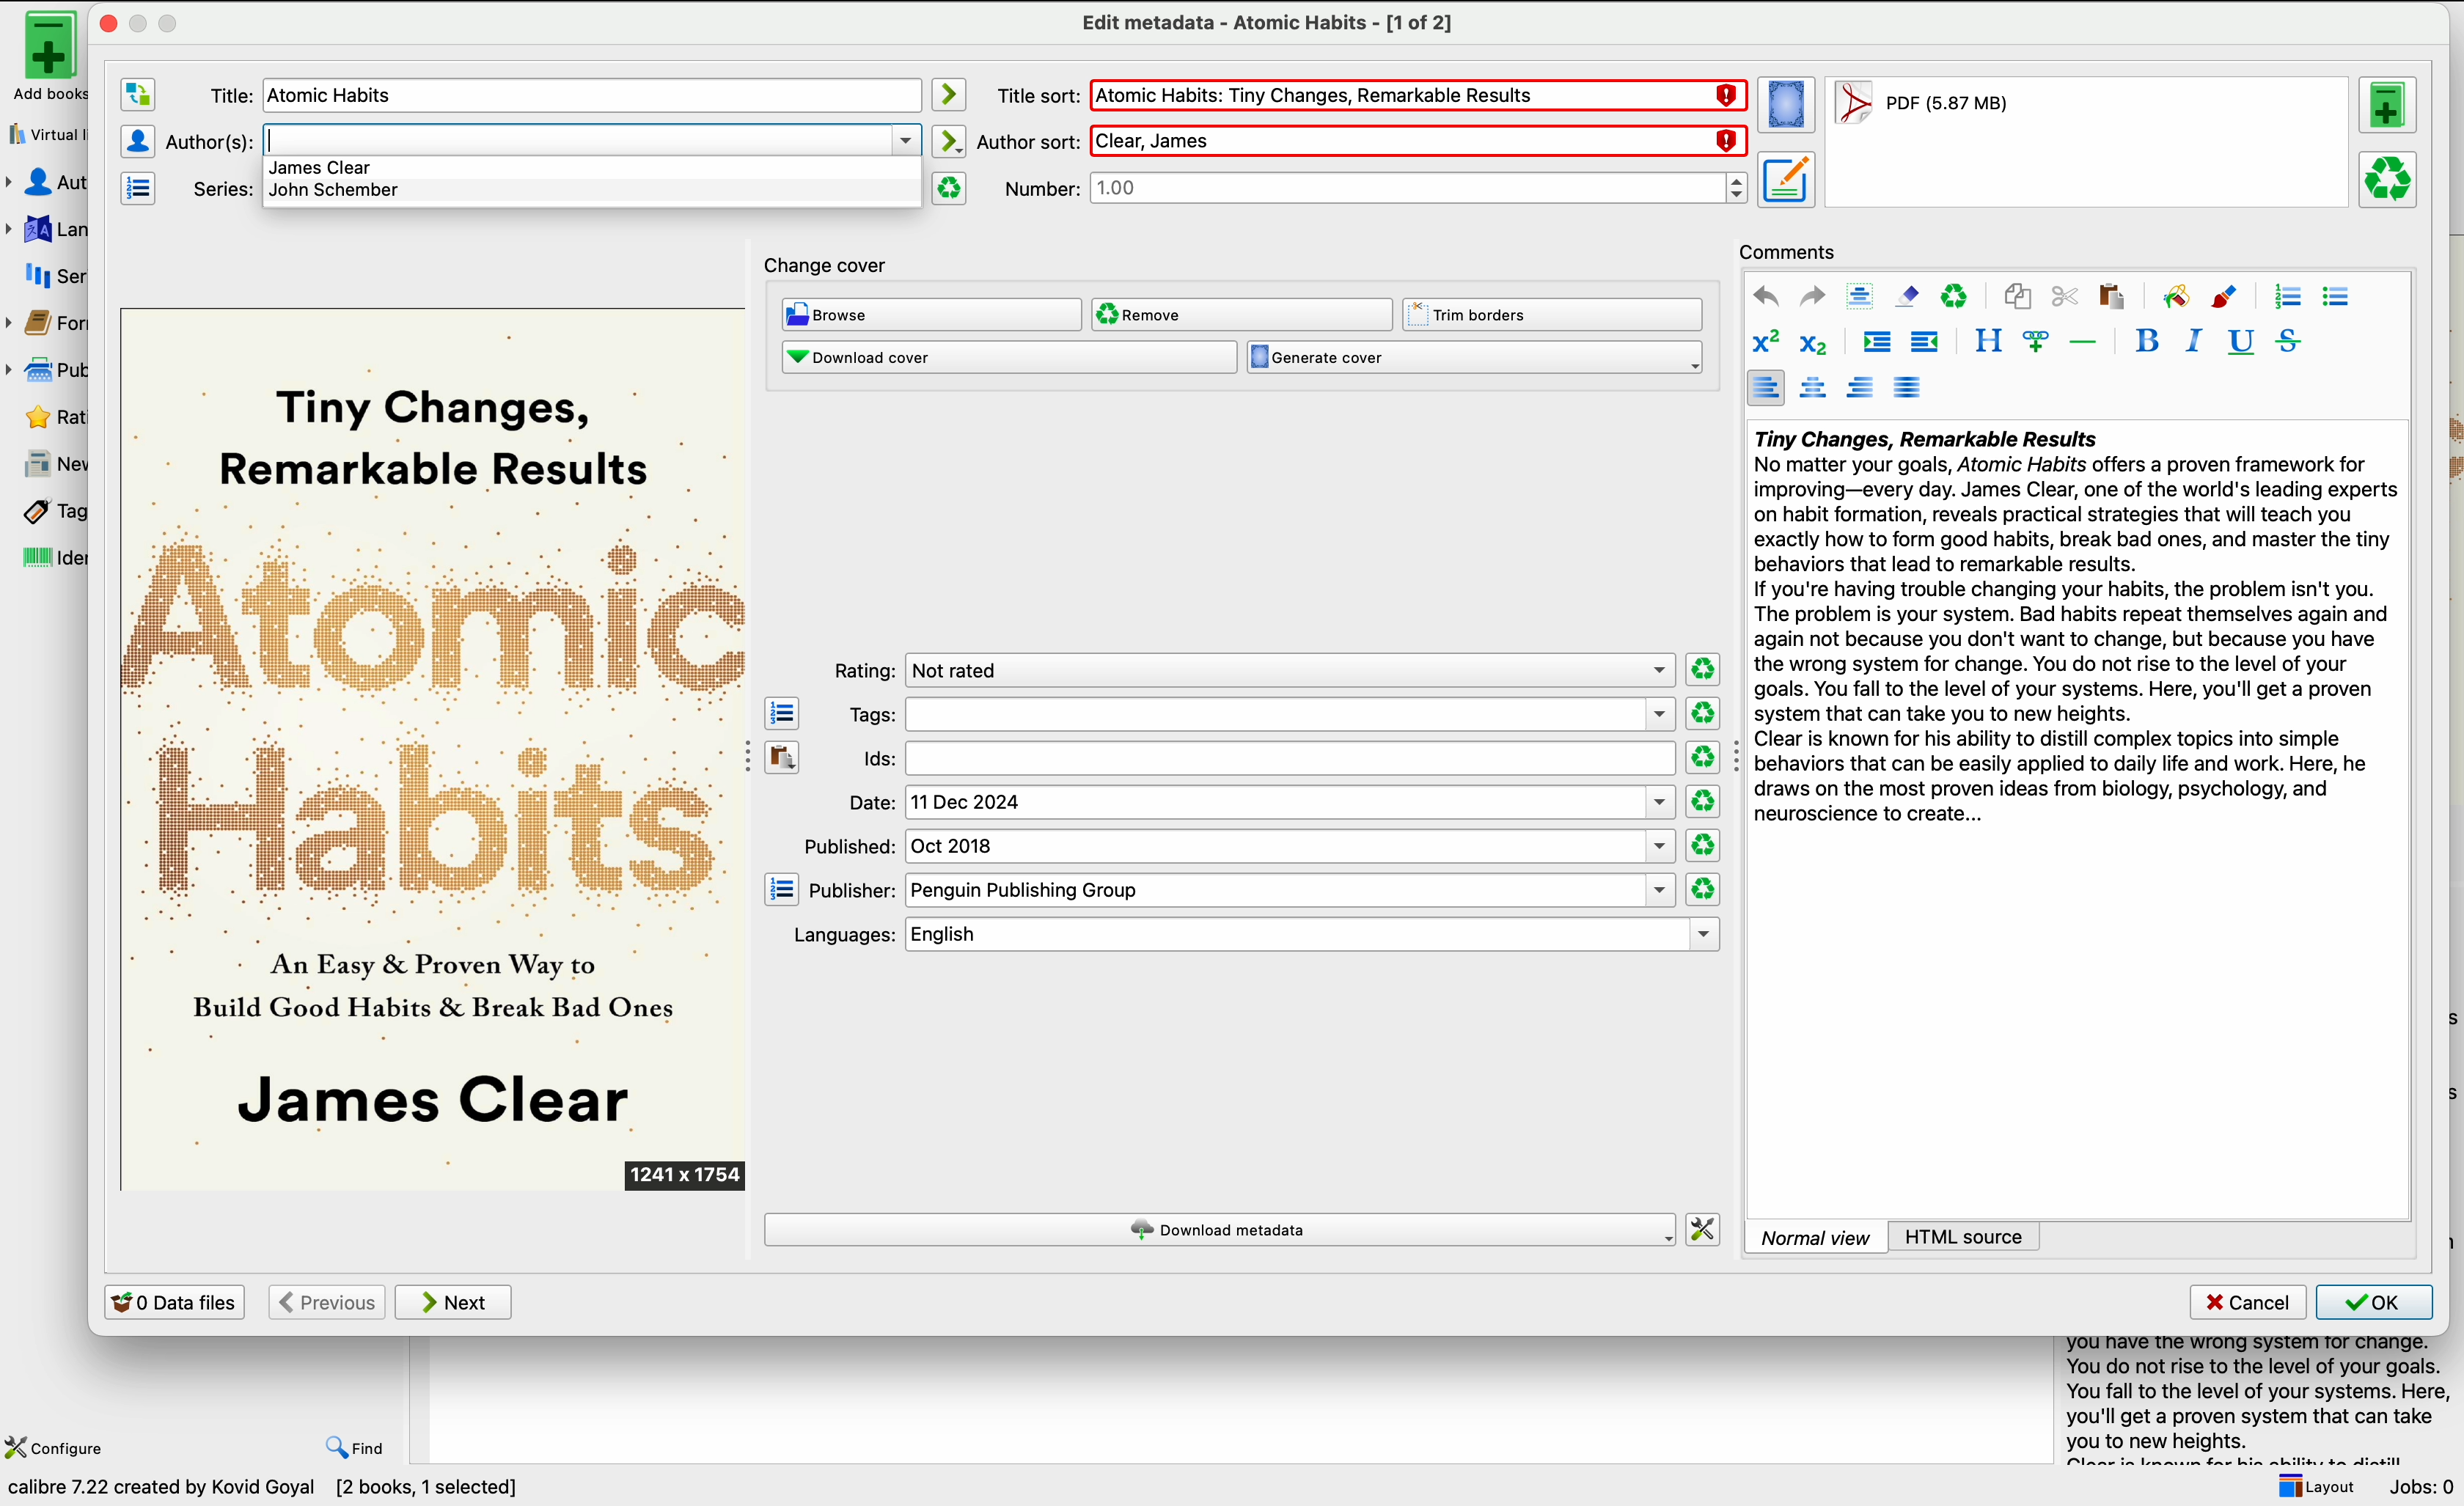 Image resolution: width=2464 pixels, height=1506 pixels. Describe the element at coordinates (2245, 1303) in the screenshot. I see `cancel button` at that location.